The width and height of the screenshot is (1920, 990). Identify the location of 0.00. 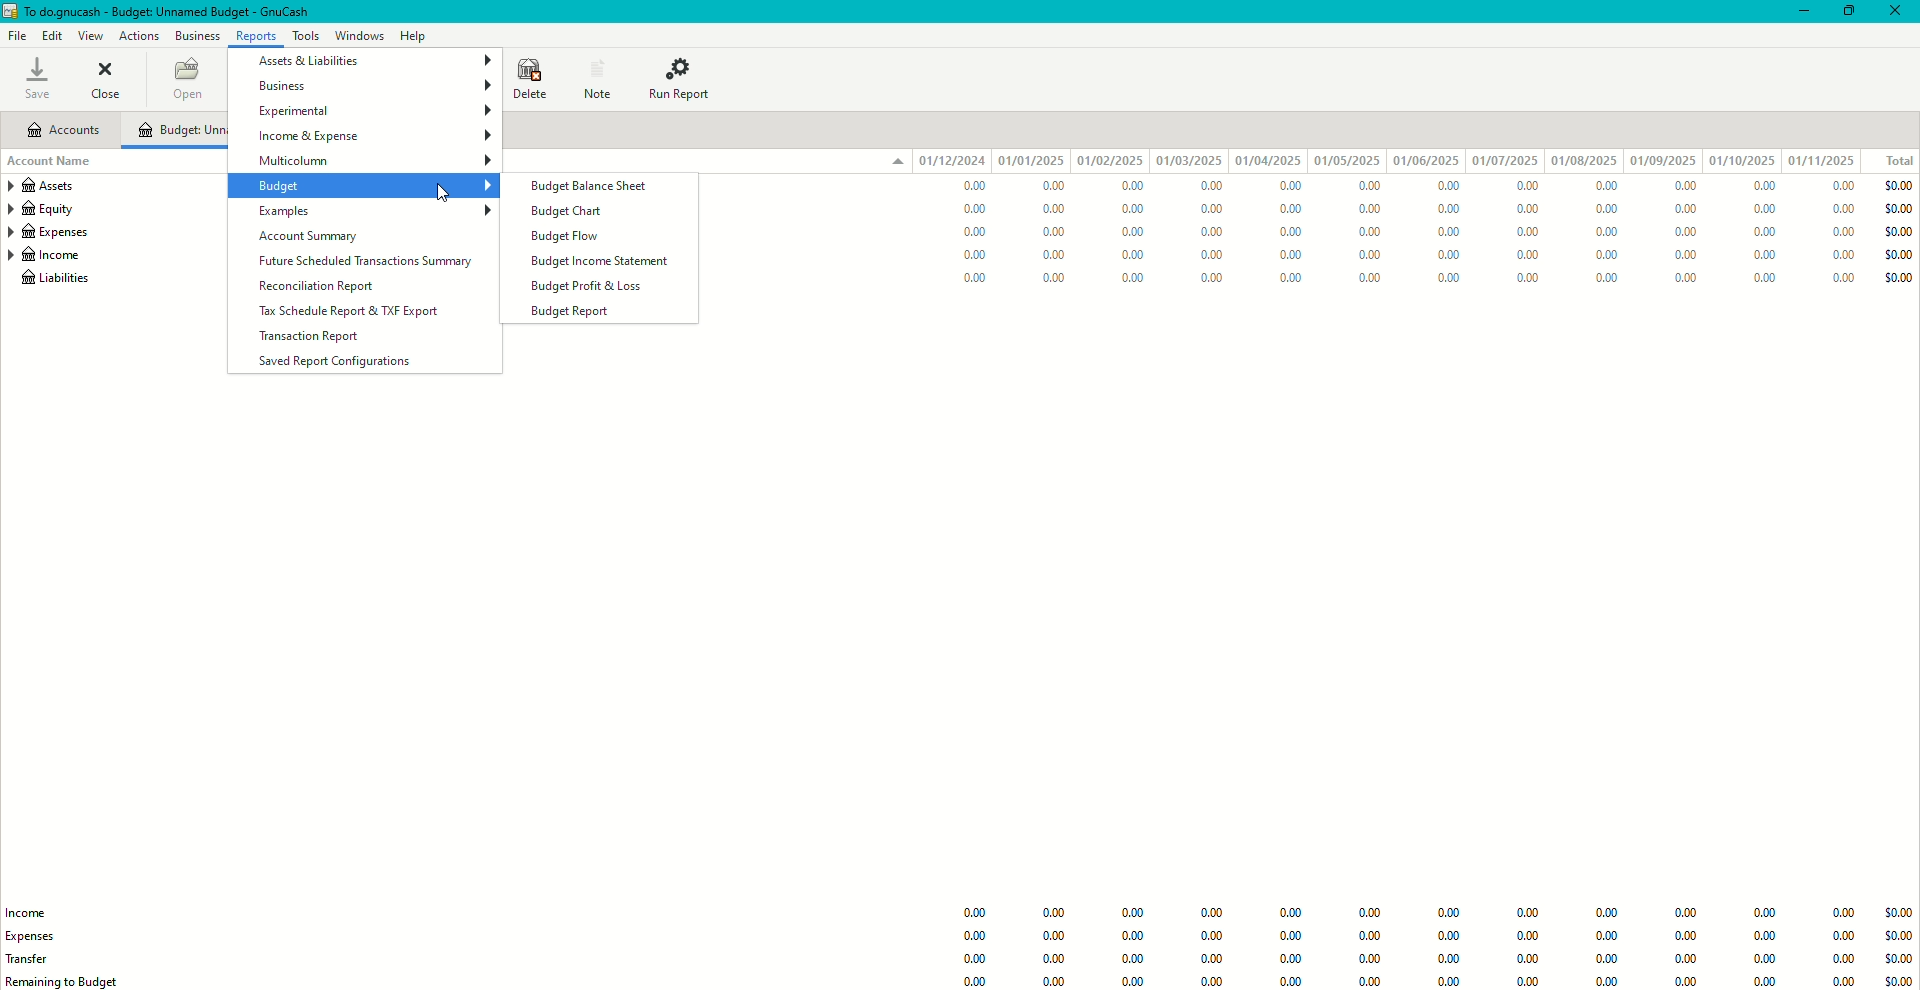
(1763, 980).